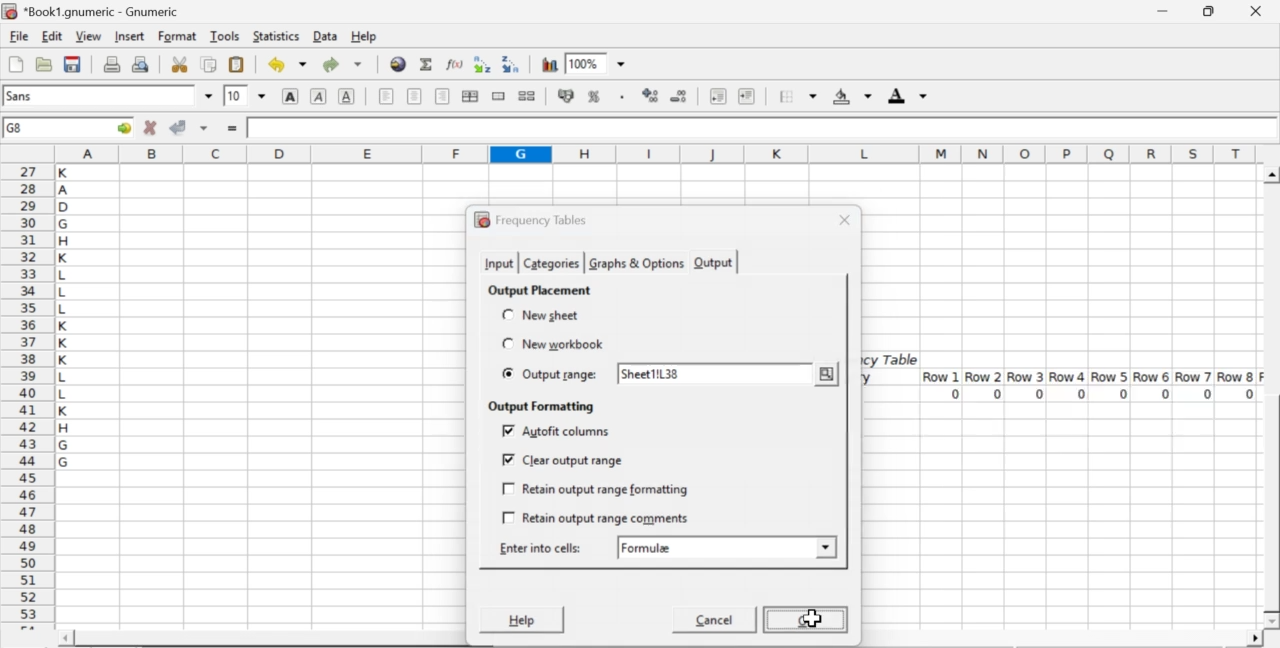 This screenshot has width=1280, height=648. I want to click on format selection as accounting, so click(566, 95).